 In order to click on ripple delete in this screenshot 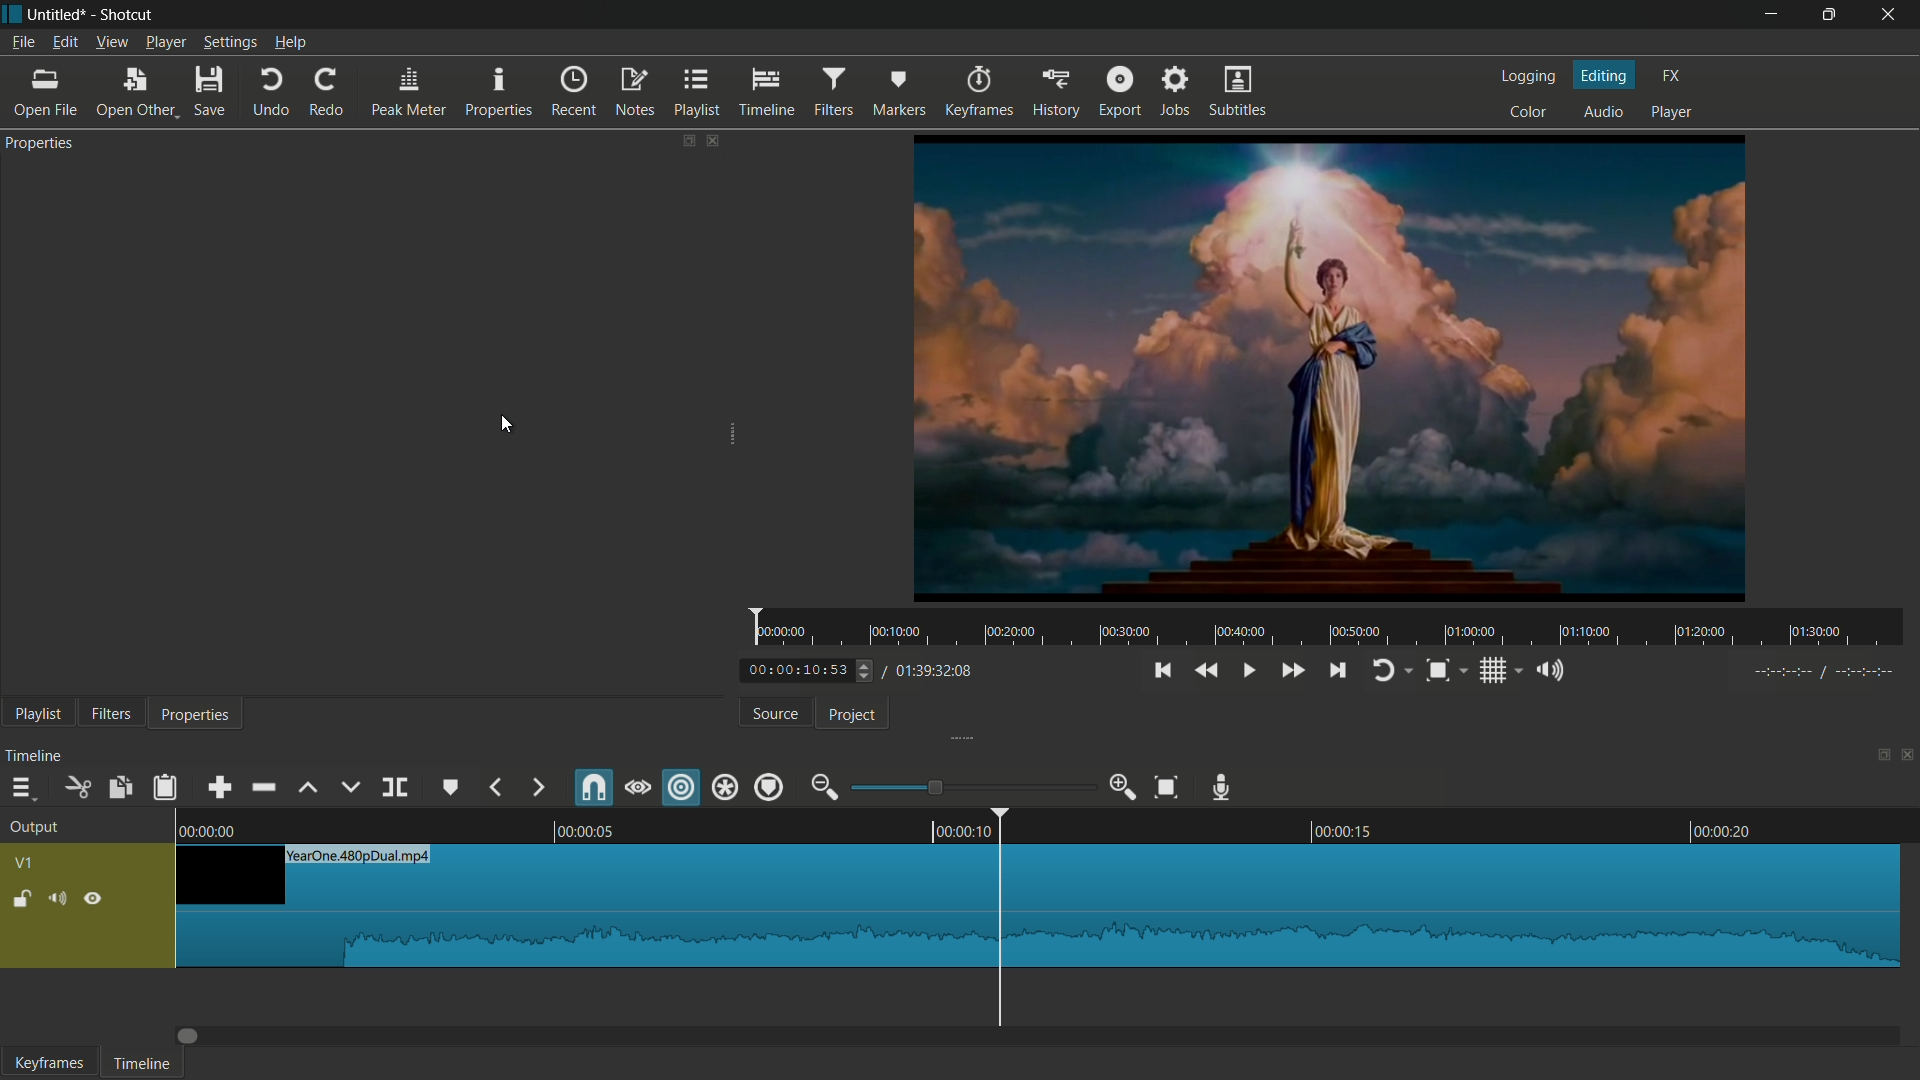, I will do `click(266, 785)`.